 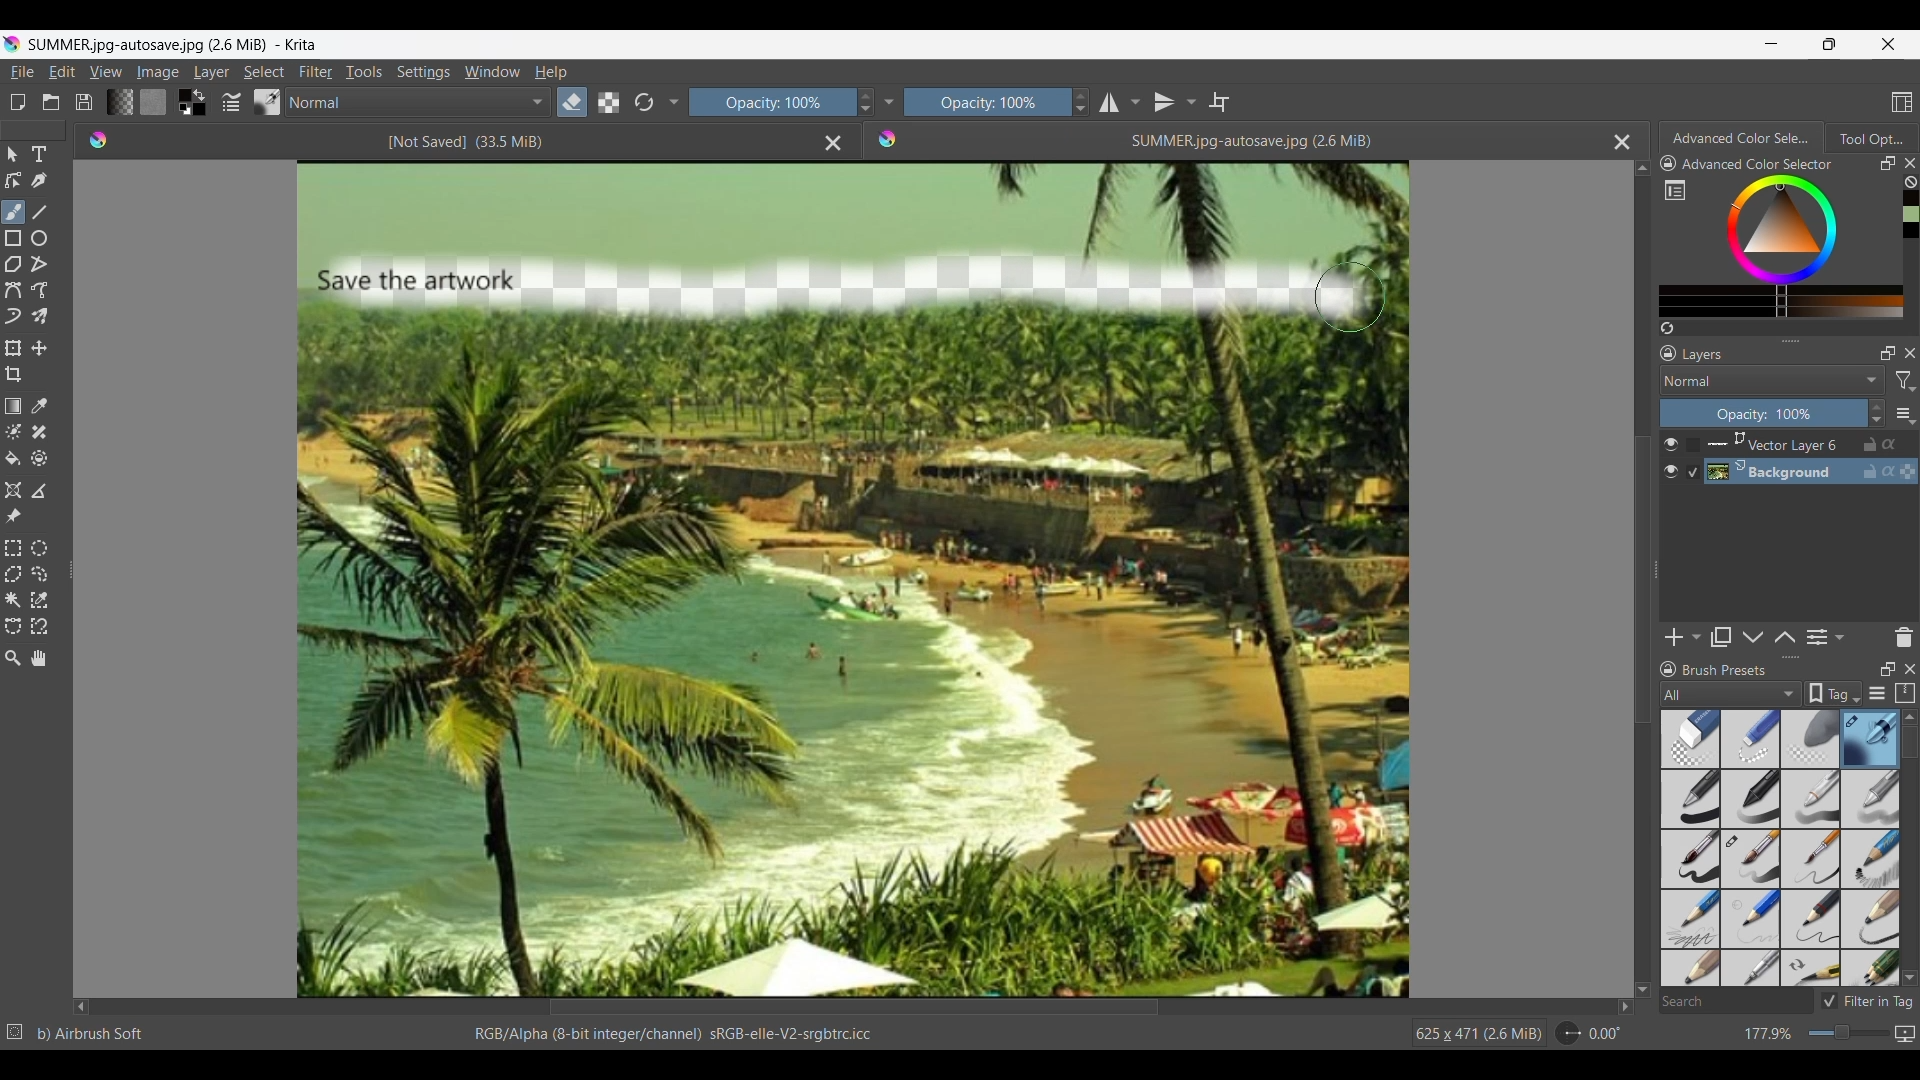 I want to click on 0.00, so click(x=1605, y=1034).